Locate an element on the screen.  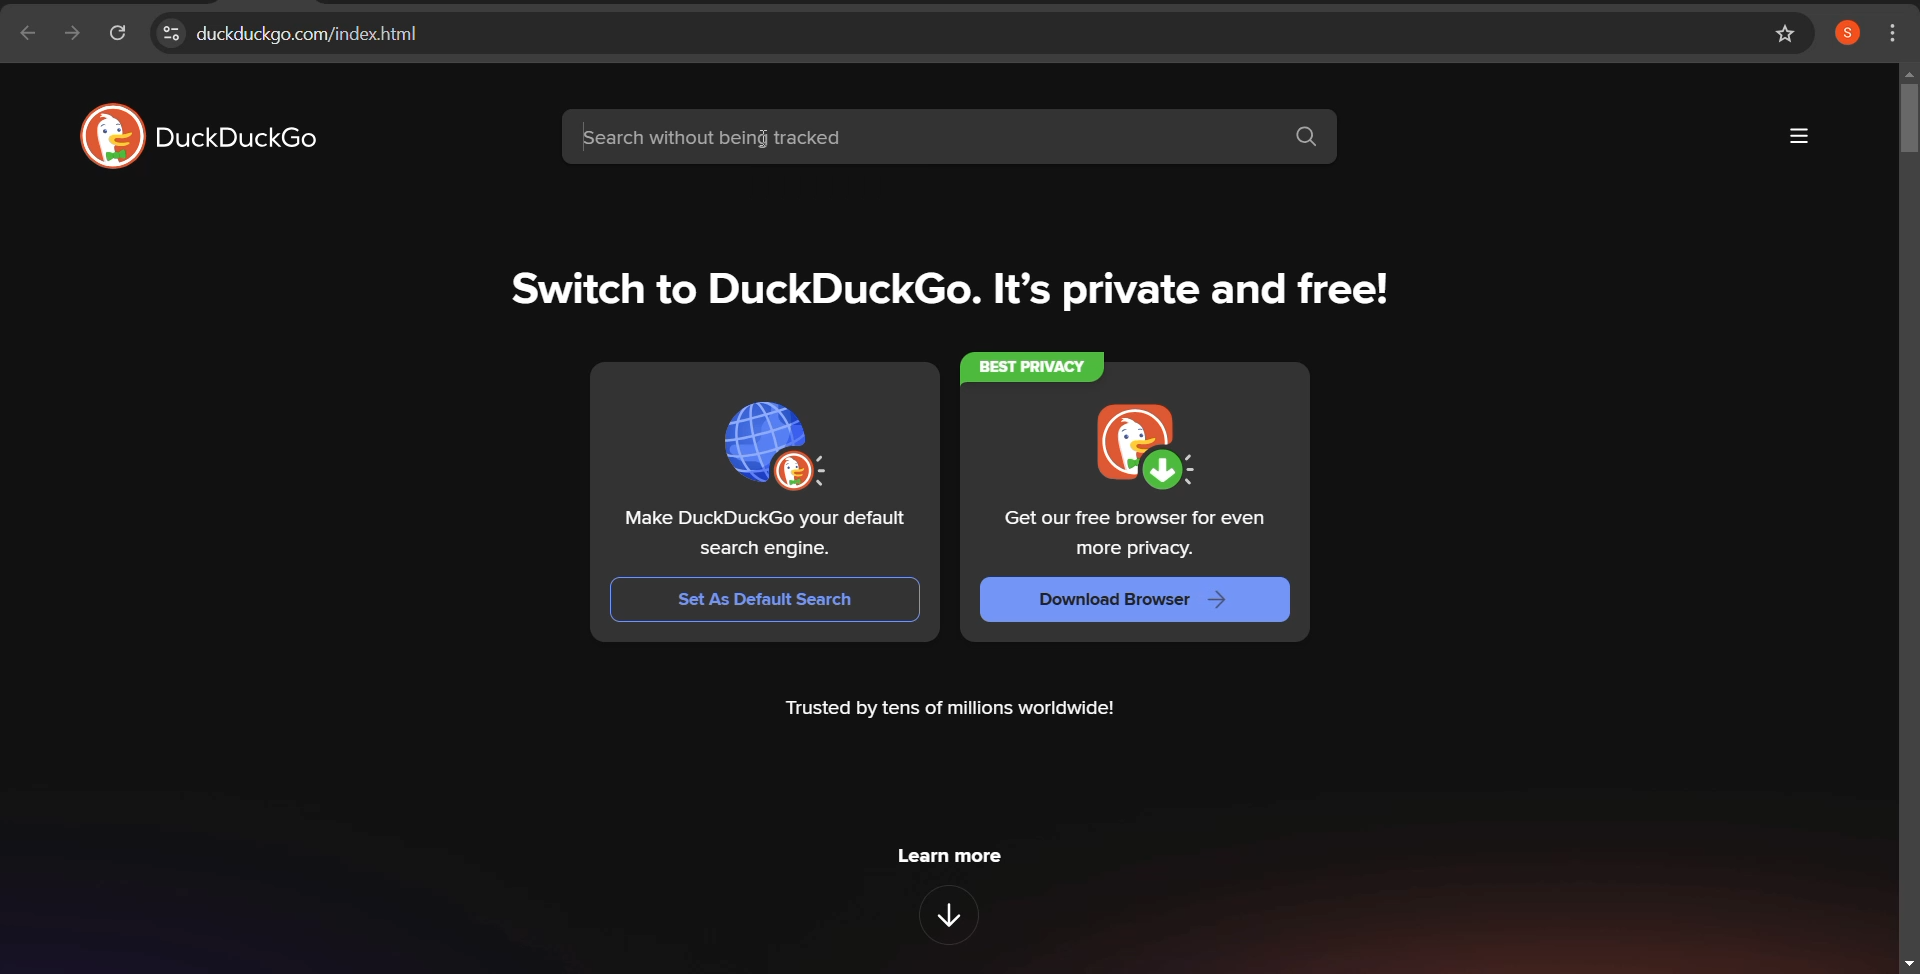
search bar is located at coordinates (951, 136).